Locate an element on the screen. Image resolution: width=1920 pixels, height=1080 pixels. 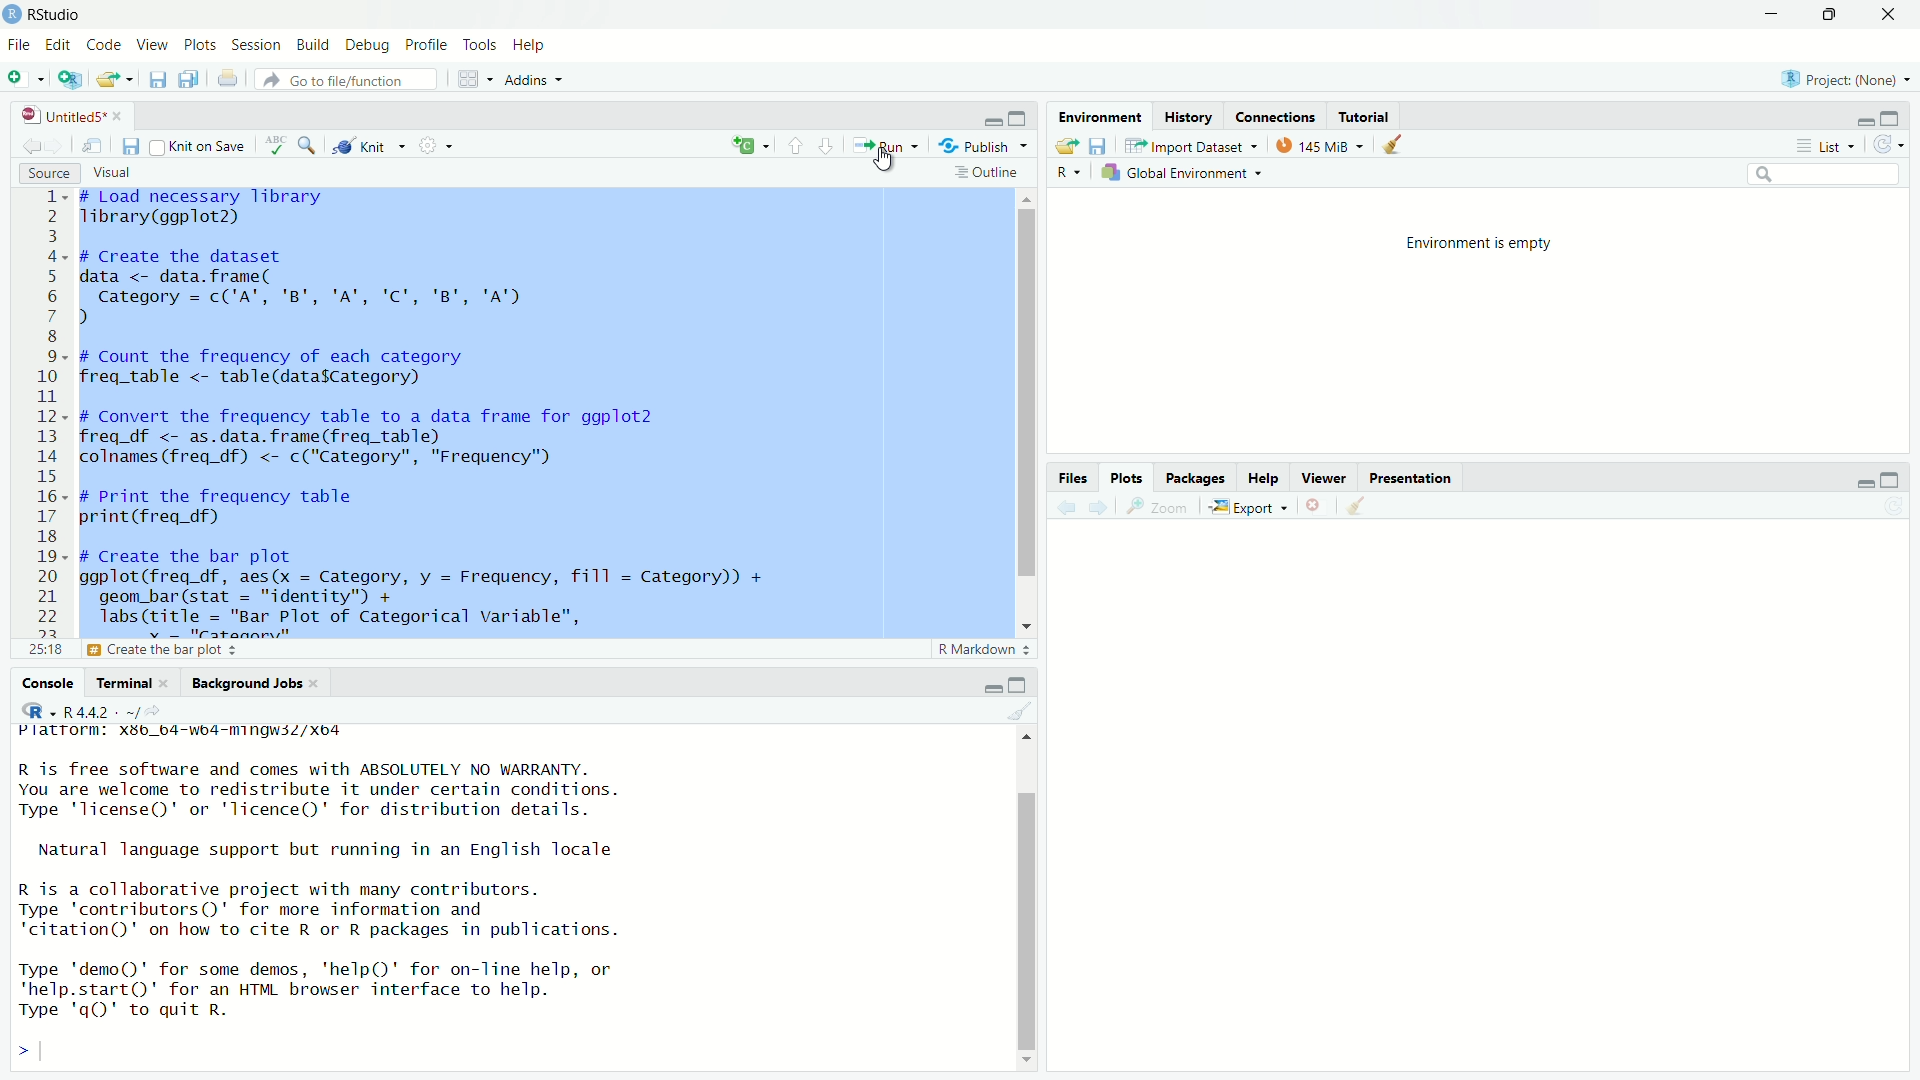
lines is located at coordinates (46, 424).